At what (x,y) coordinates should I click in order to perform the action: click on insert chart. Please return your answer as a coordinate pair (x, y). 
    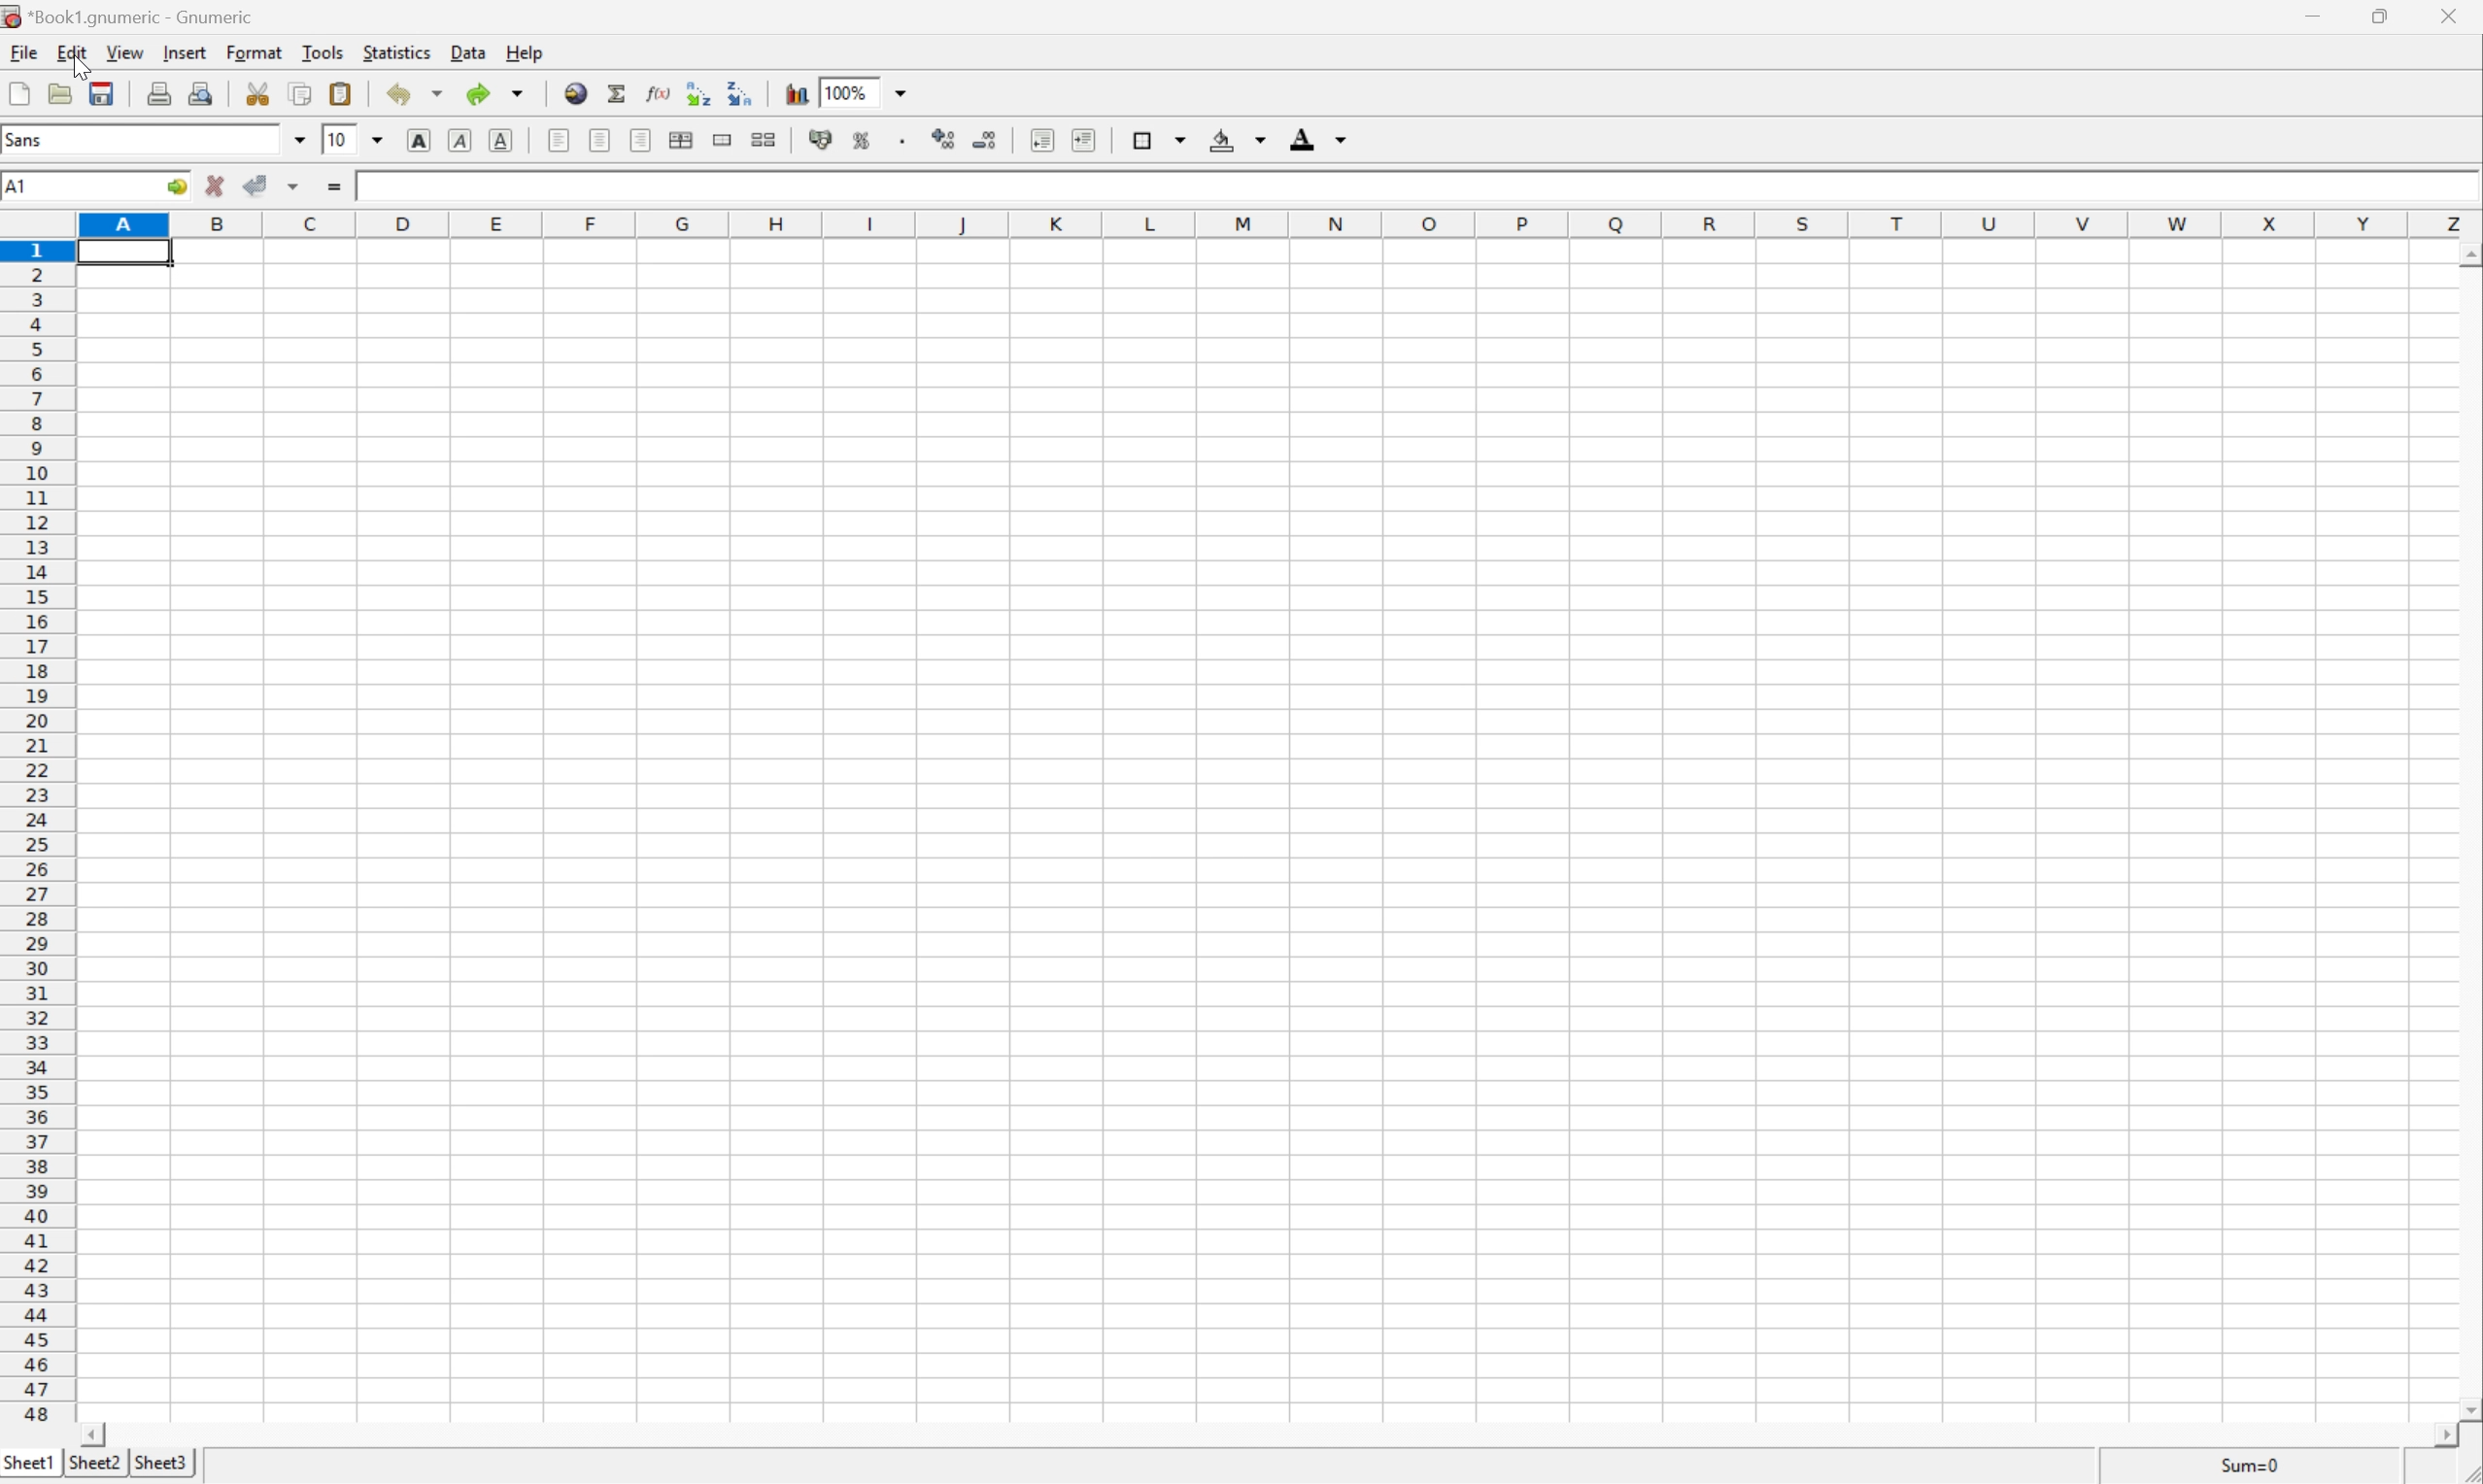
    Looking at the image, I should click on (796, 92).